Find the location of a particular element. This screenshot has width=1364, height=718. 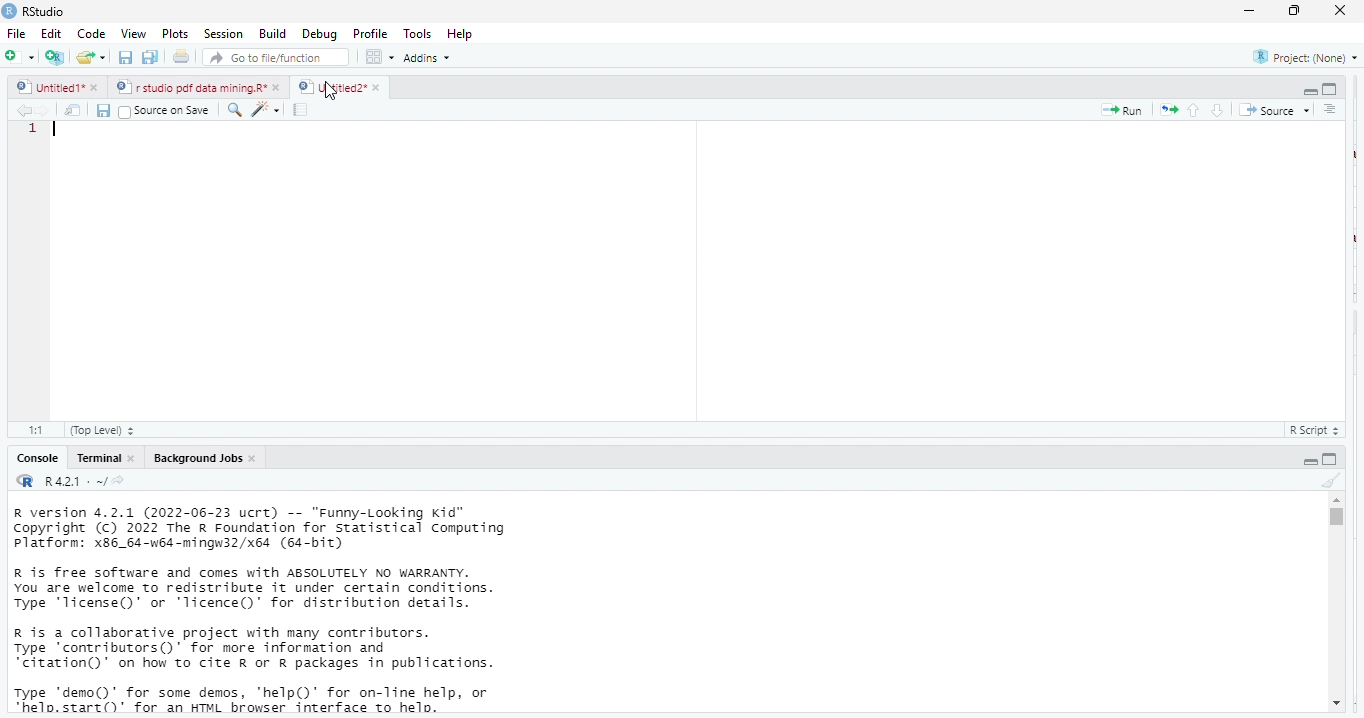

terminal is located at coordinates (97, 458).